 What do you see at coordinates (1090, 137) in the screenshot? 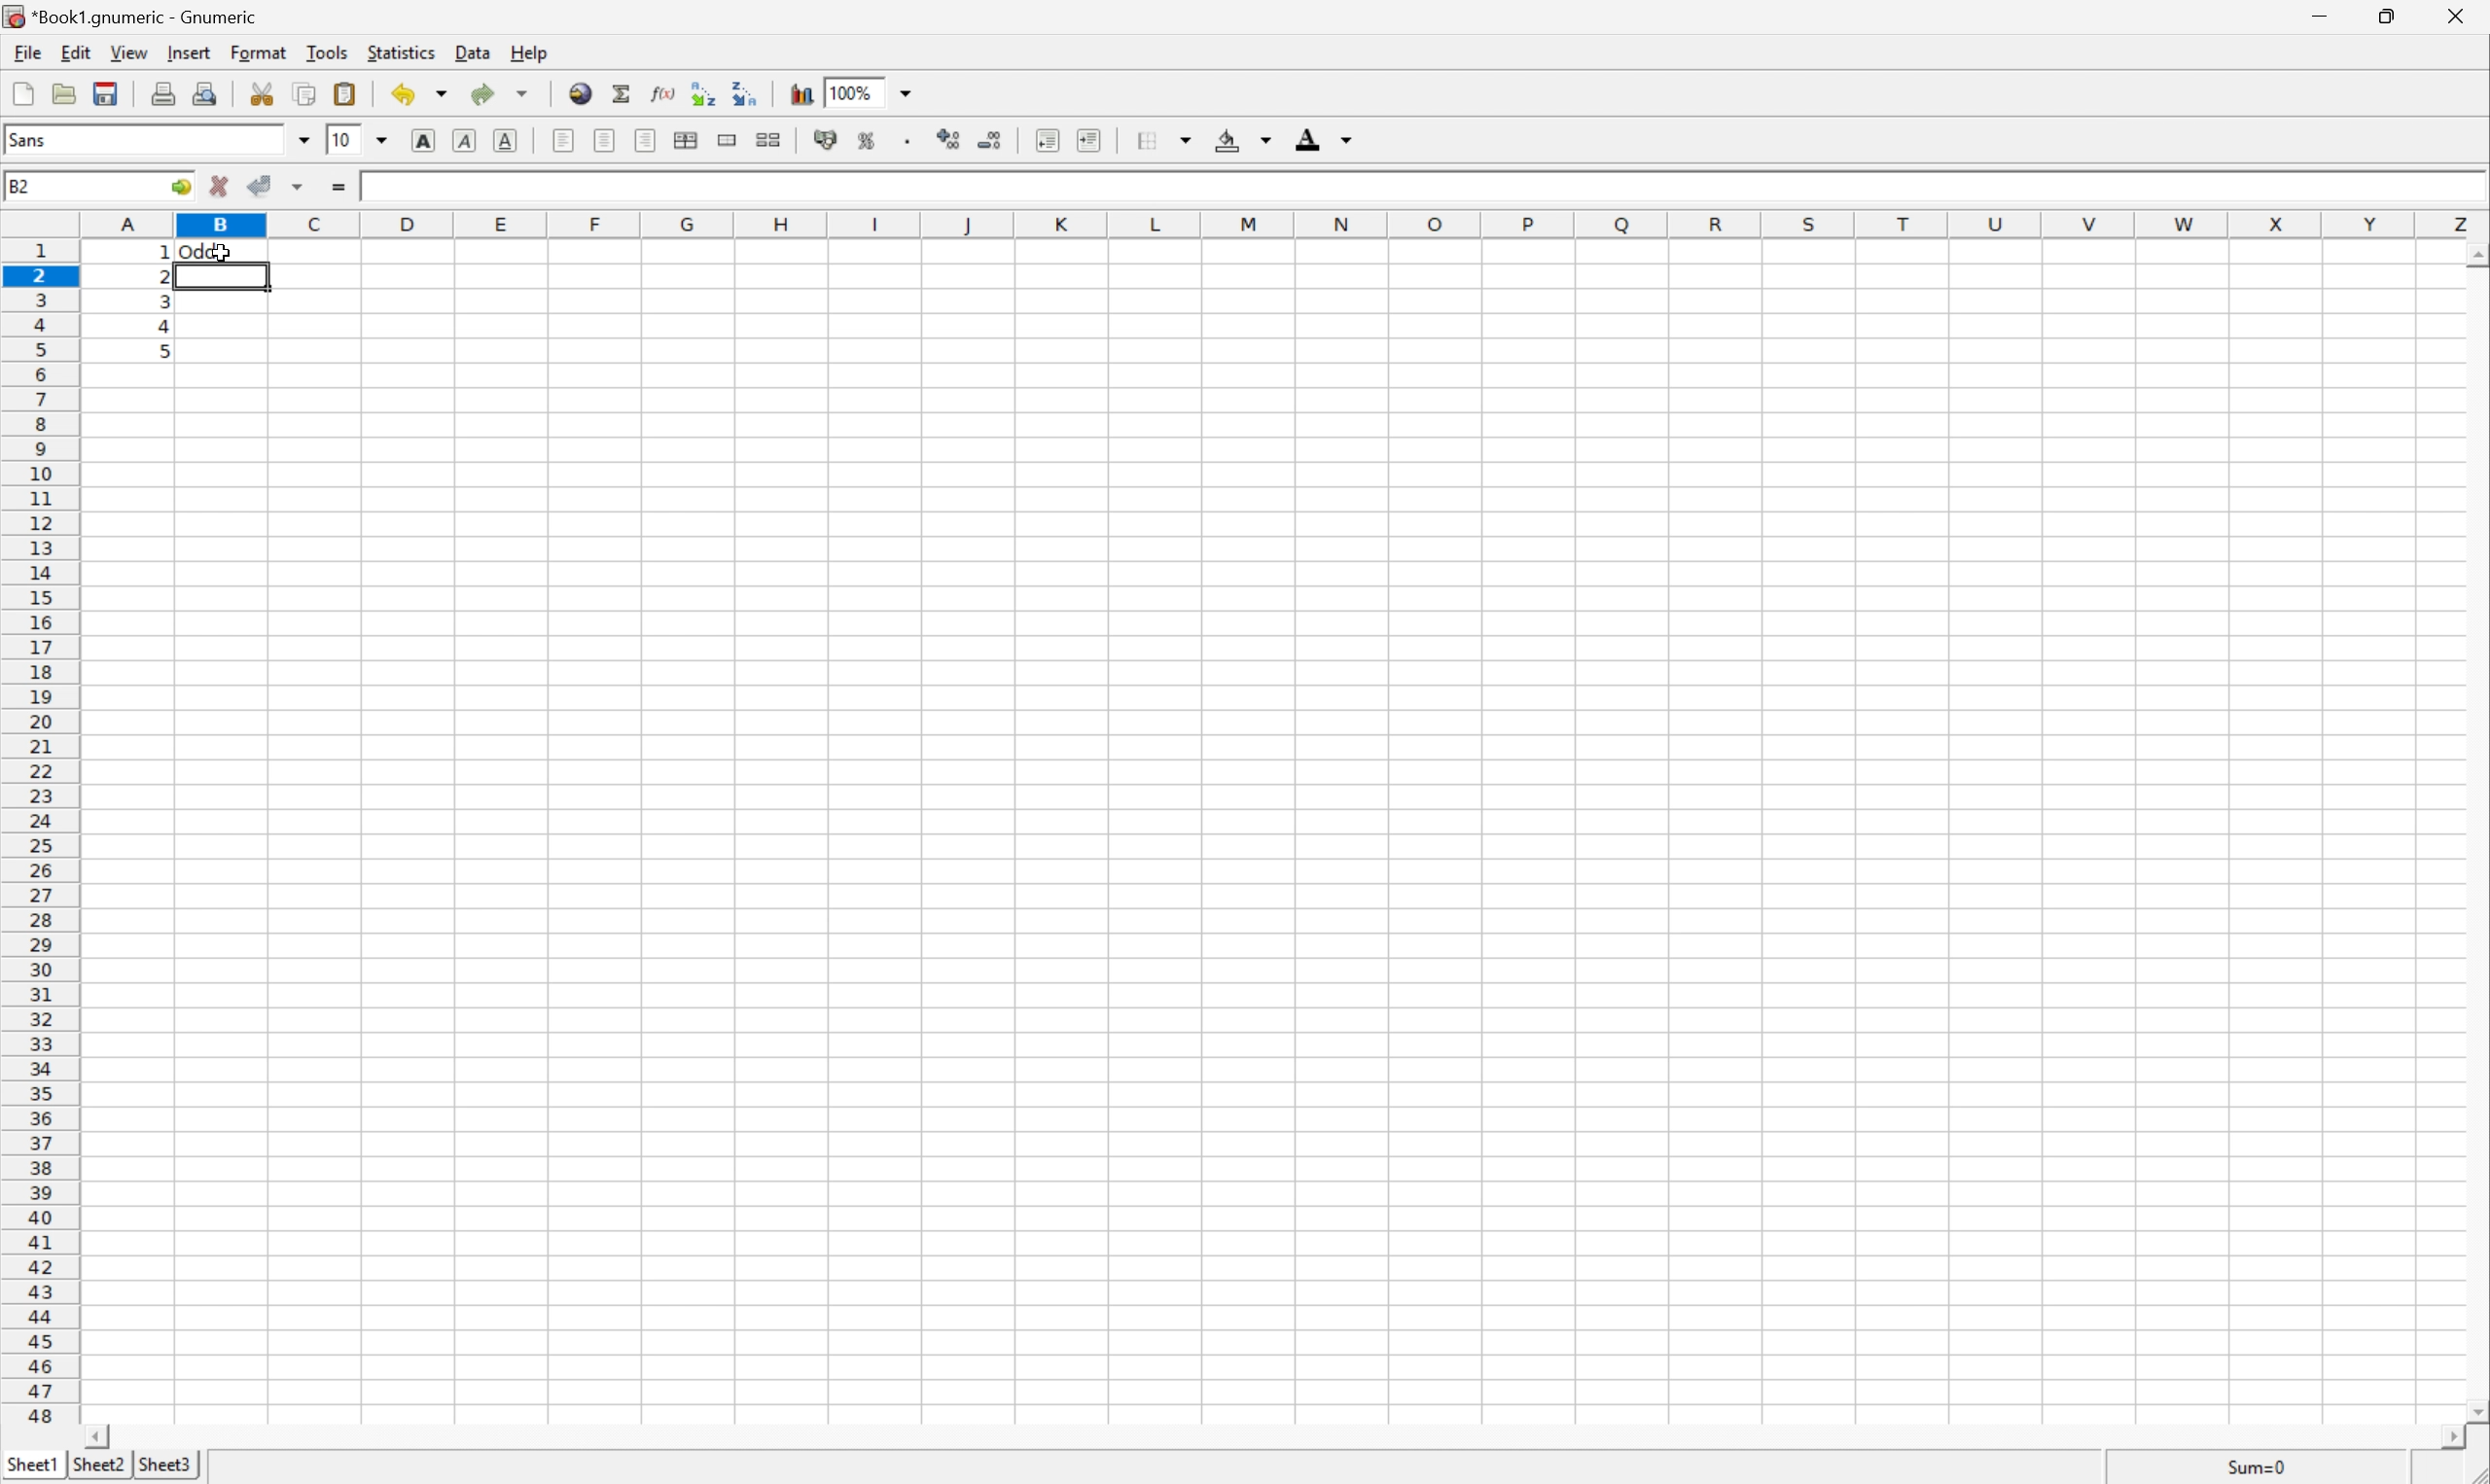
I see `Increase indent, and align the contents to the left` at bounding box center [1090, 137].